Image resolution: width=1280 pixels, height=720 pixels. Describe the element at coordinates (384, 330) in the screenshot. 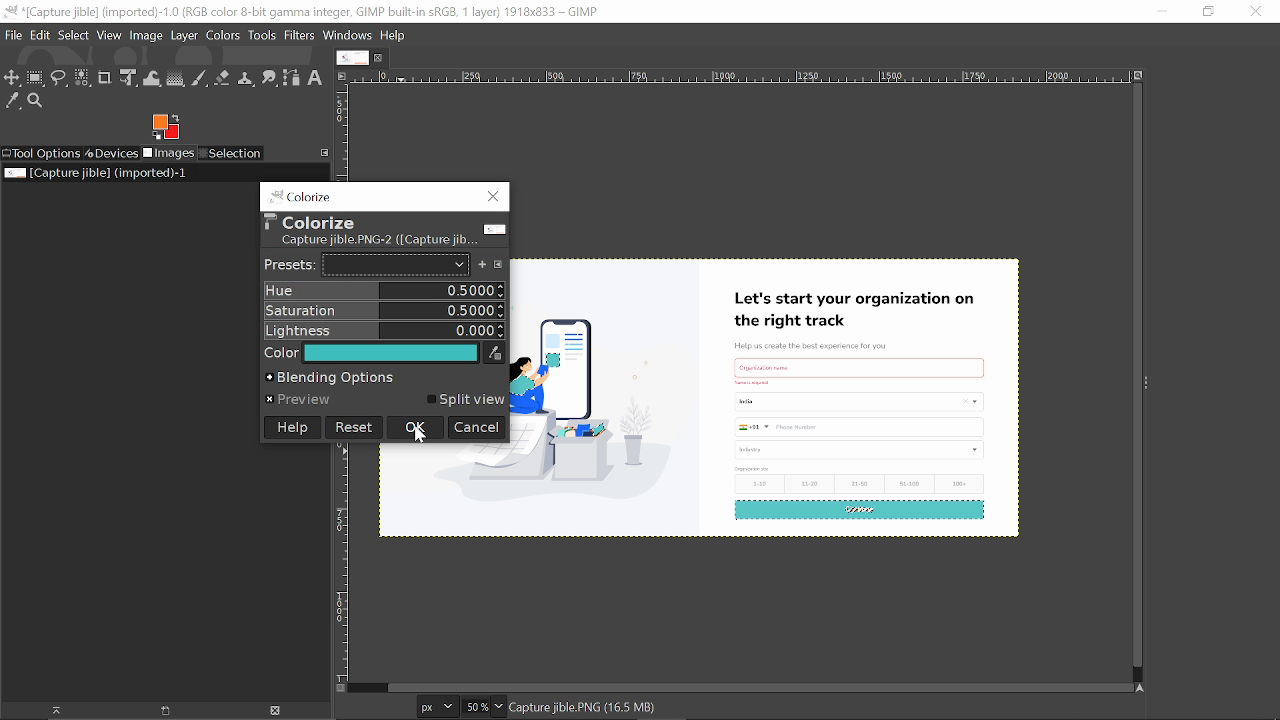

I see `Lightness` at that location.